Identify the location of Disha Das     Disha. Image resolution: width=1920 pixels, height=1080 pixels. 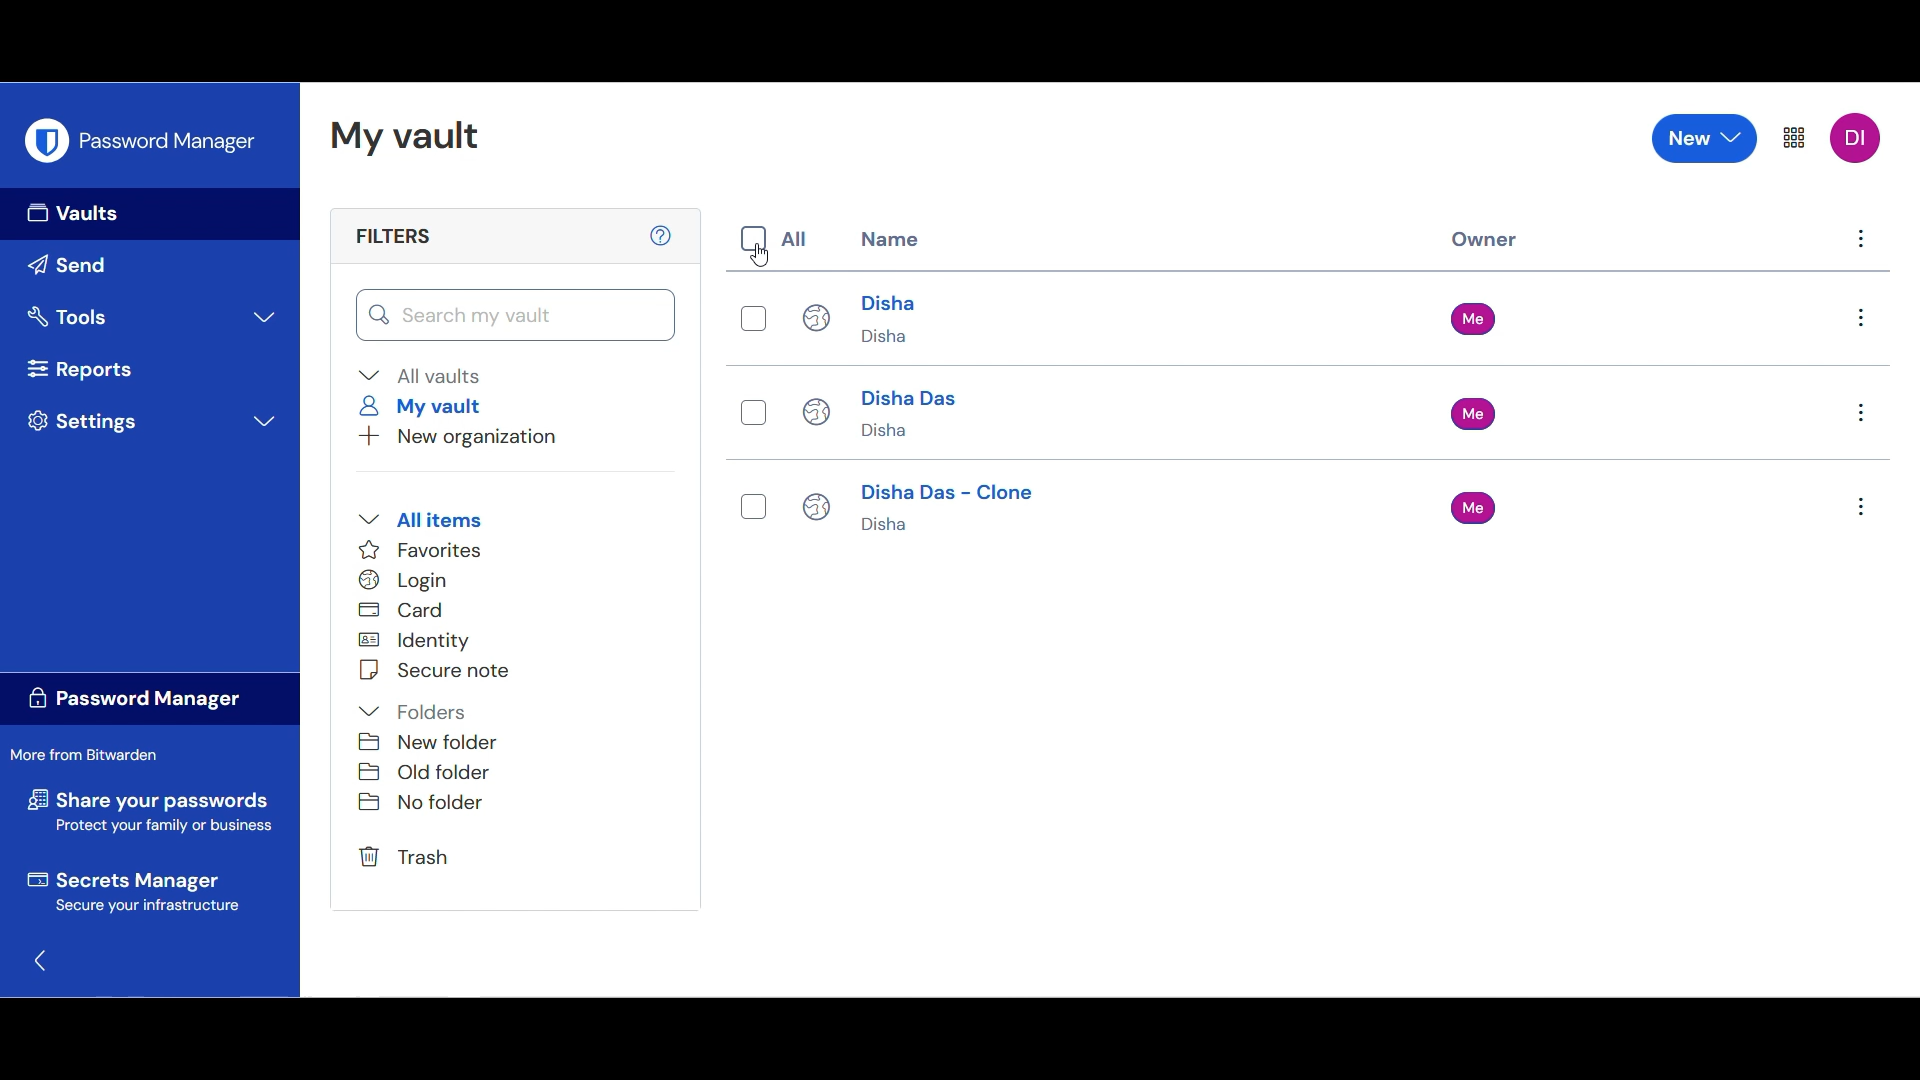
(880, 414).